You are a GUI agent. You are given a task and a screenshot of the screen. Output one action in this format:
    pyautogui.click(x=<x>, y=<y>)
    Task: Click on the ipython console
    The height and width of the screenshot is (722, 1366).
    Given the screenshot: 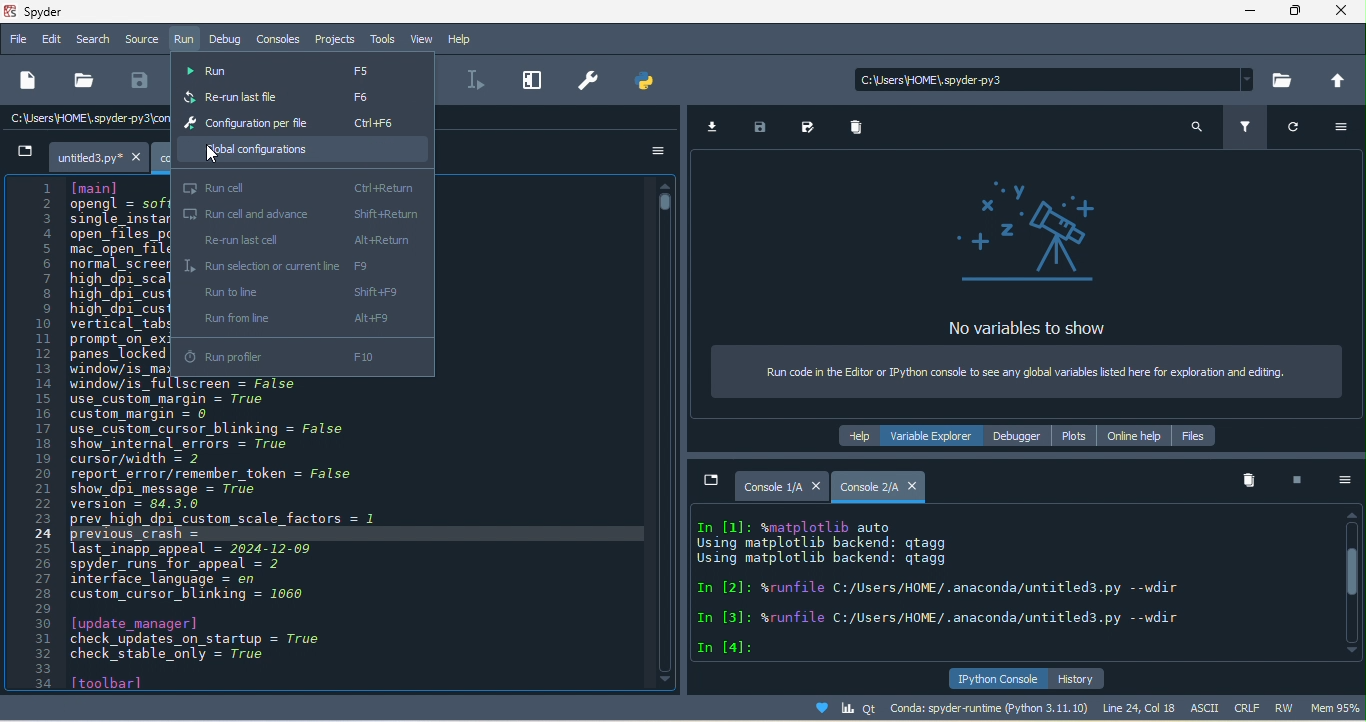 What is the action you would take?
    pyautogui.click(x=999, y=680)
    